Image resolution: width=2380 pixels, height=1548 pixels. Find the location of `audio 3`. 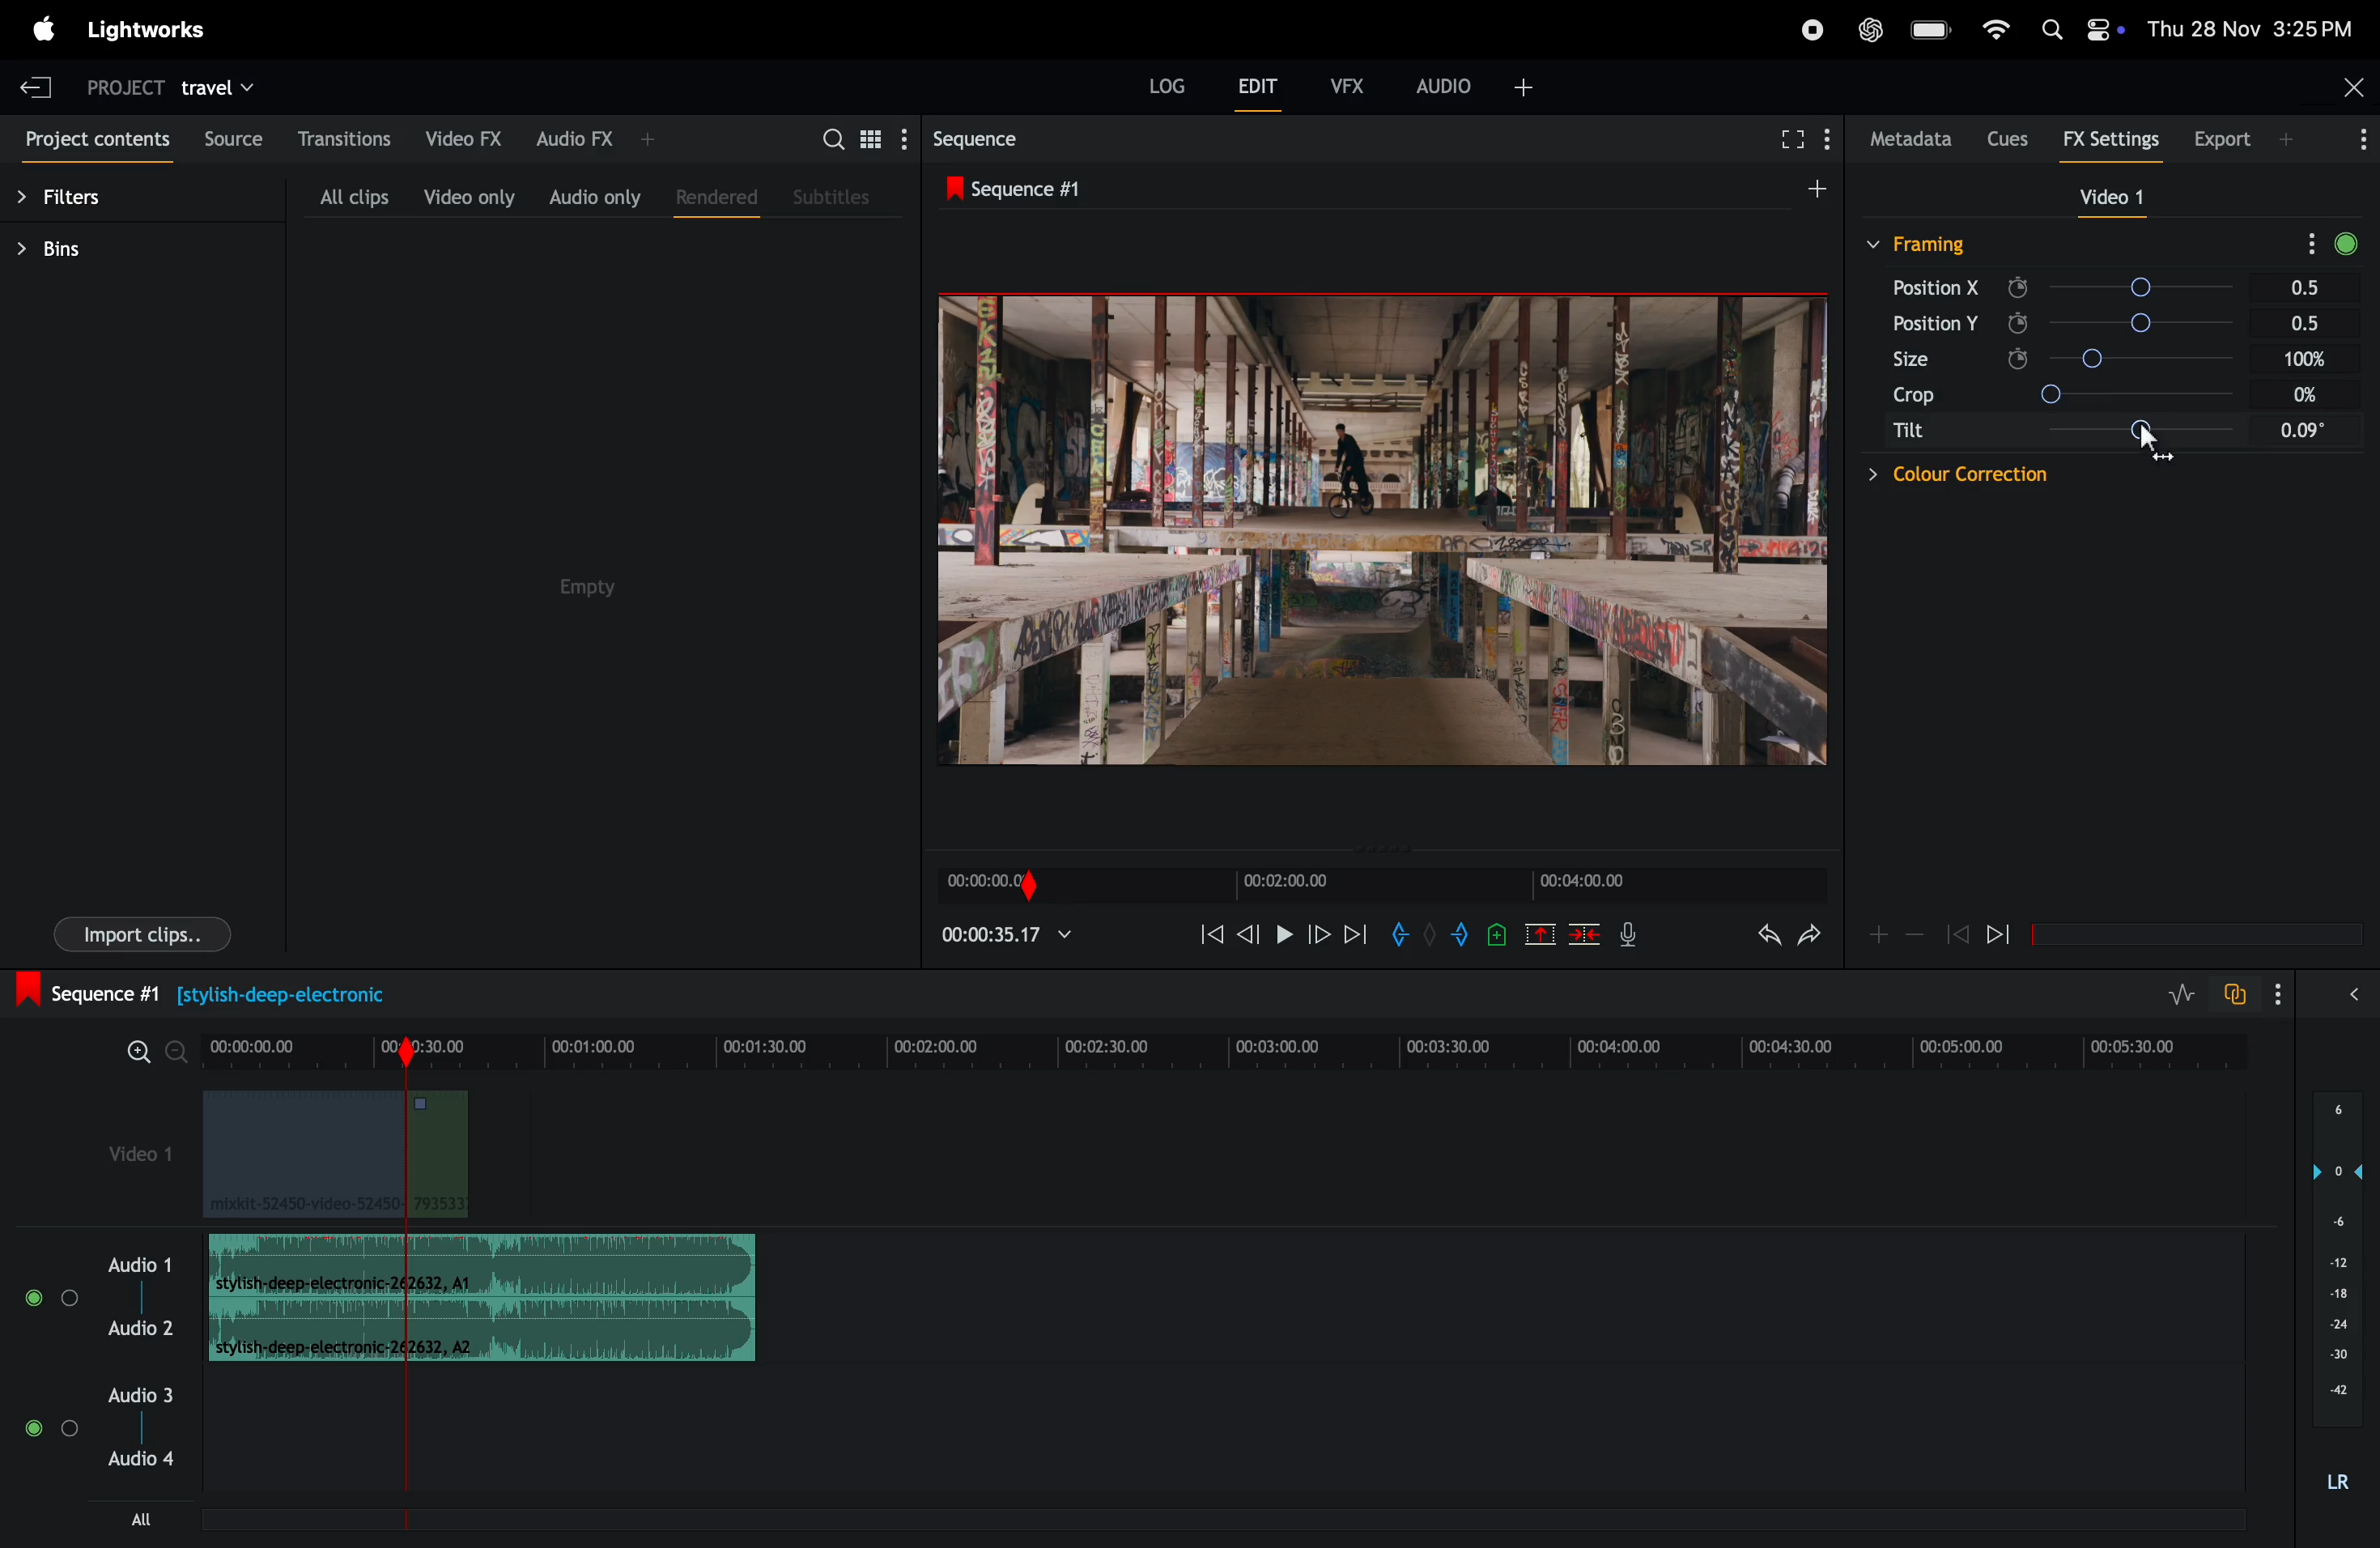

audio 3 is located at coordinates (99, 1398).